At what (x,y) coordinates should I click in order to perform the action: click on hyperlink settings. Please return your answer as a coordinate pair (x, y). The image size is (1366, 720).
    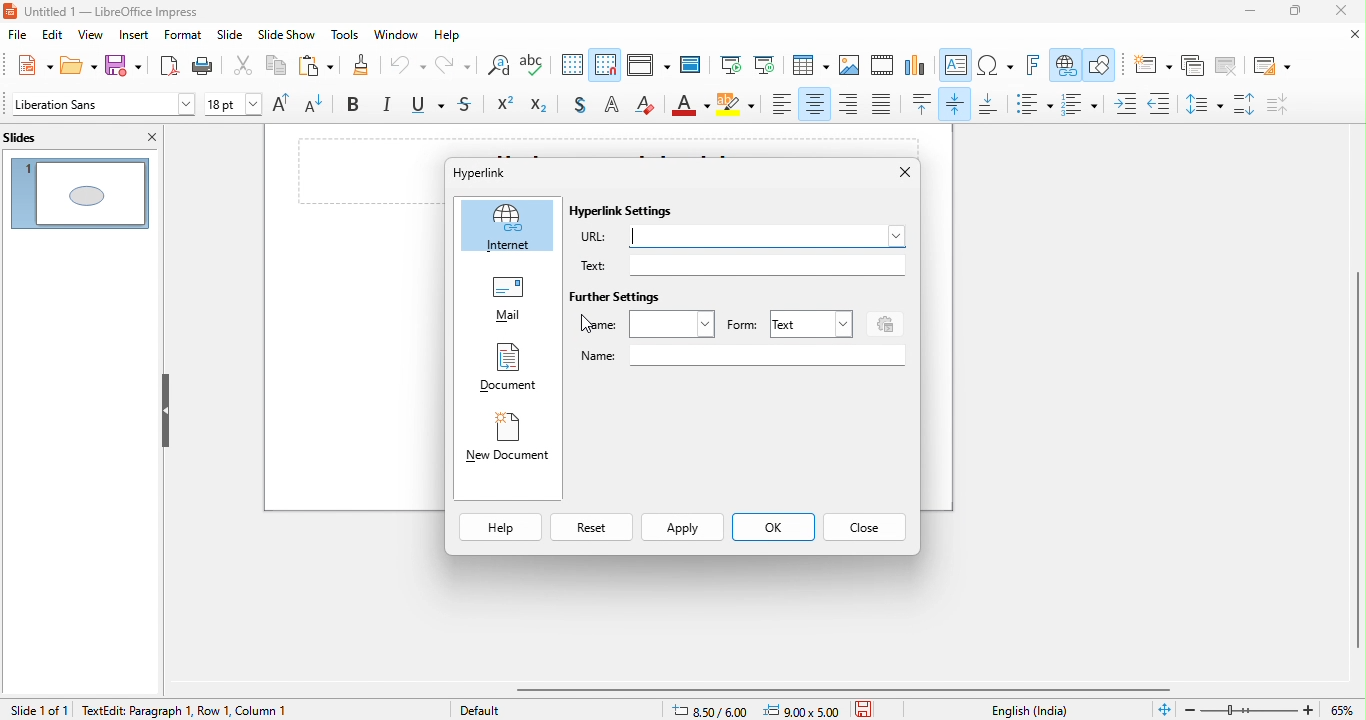
    Looking at the image, I should click on (626, 212).